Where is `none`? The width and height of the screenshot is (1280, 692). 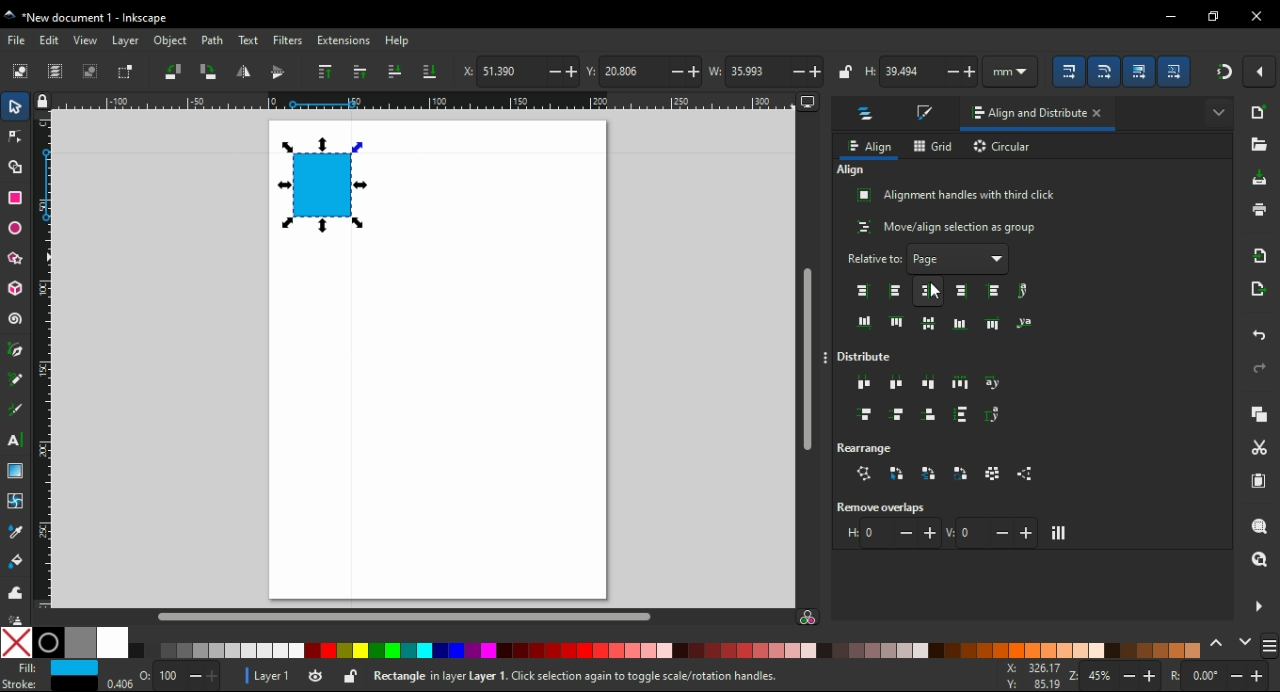 none is located at coordinates (17, 642).